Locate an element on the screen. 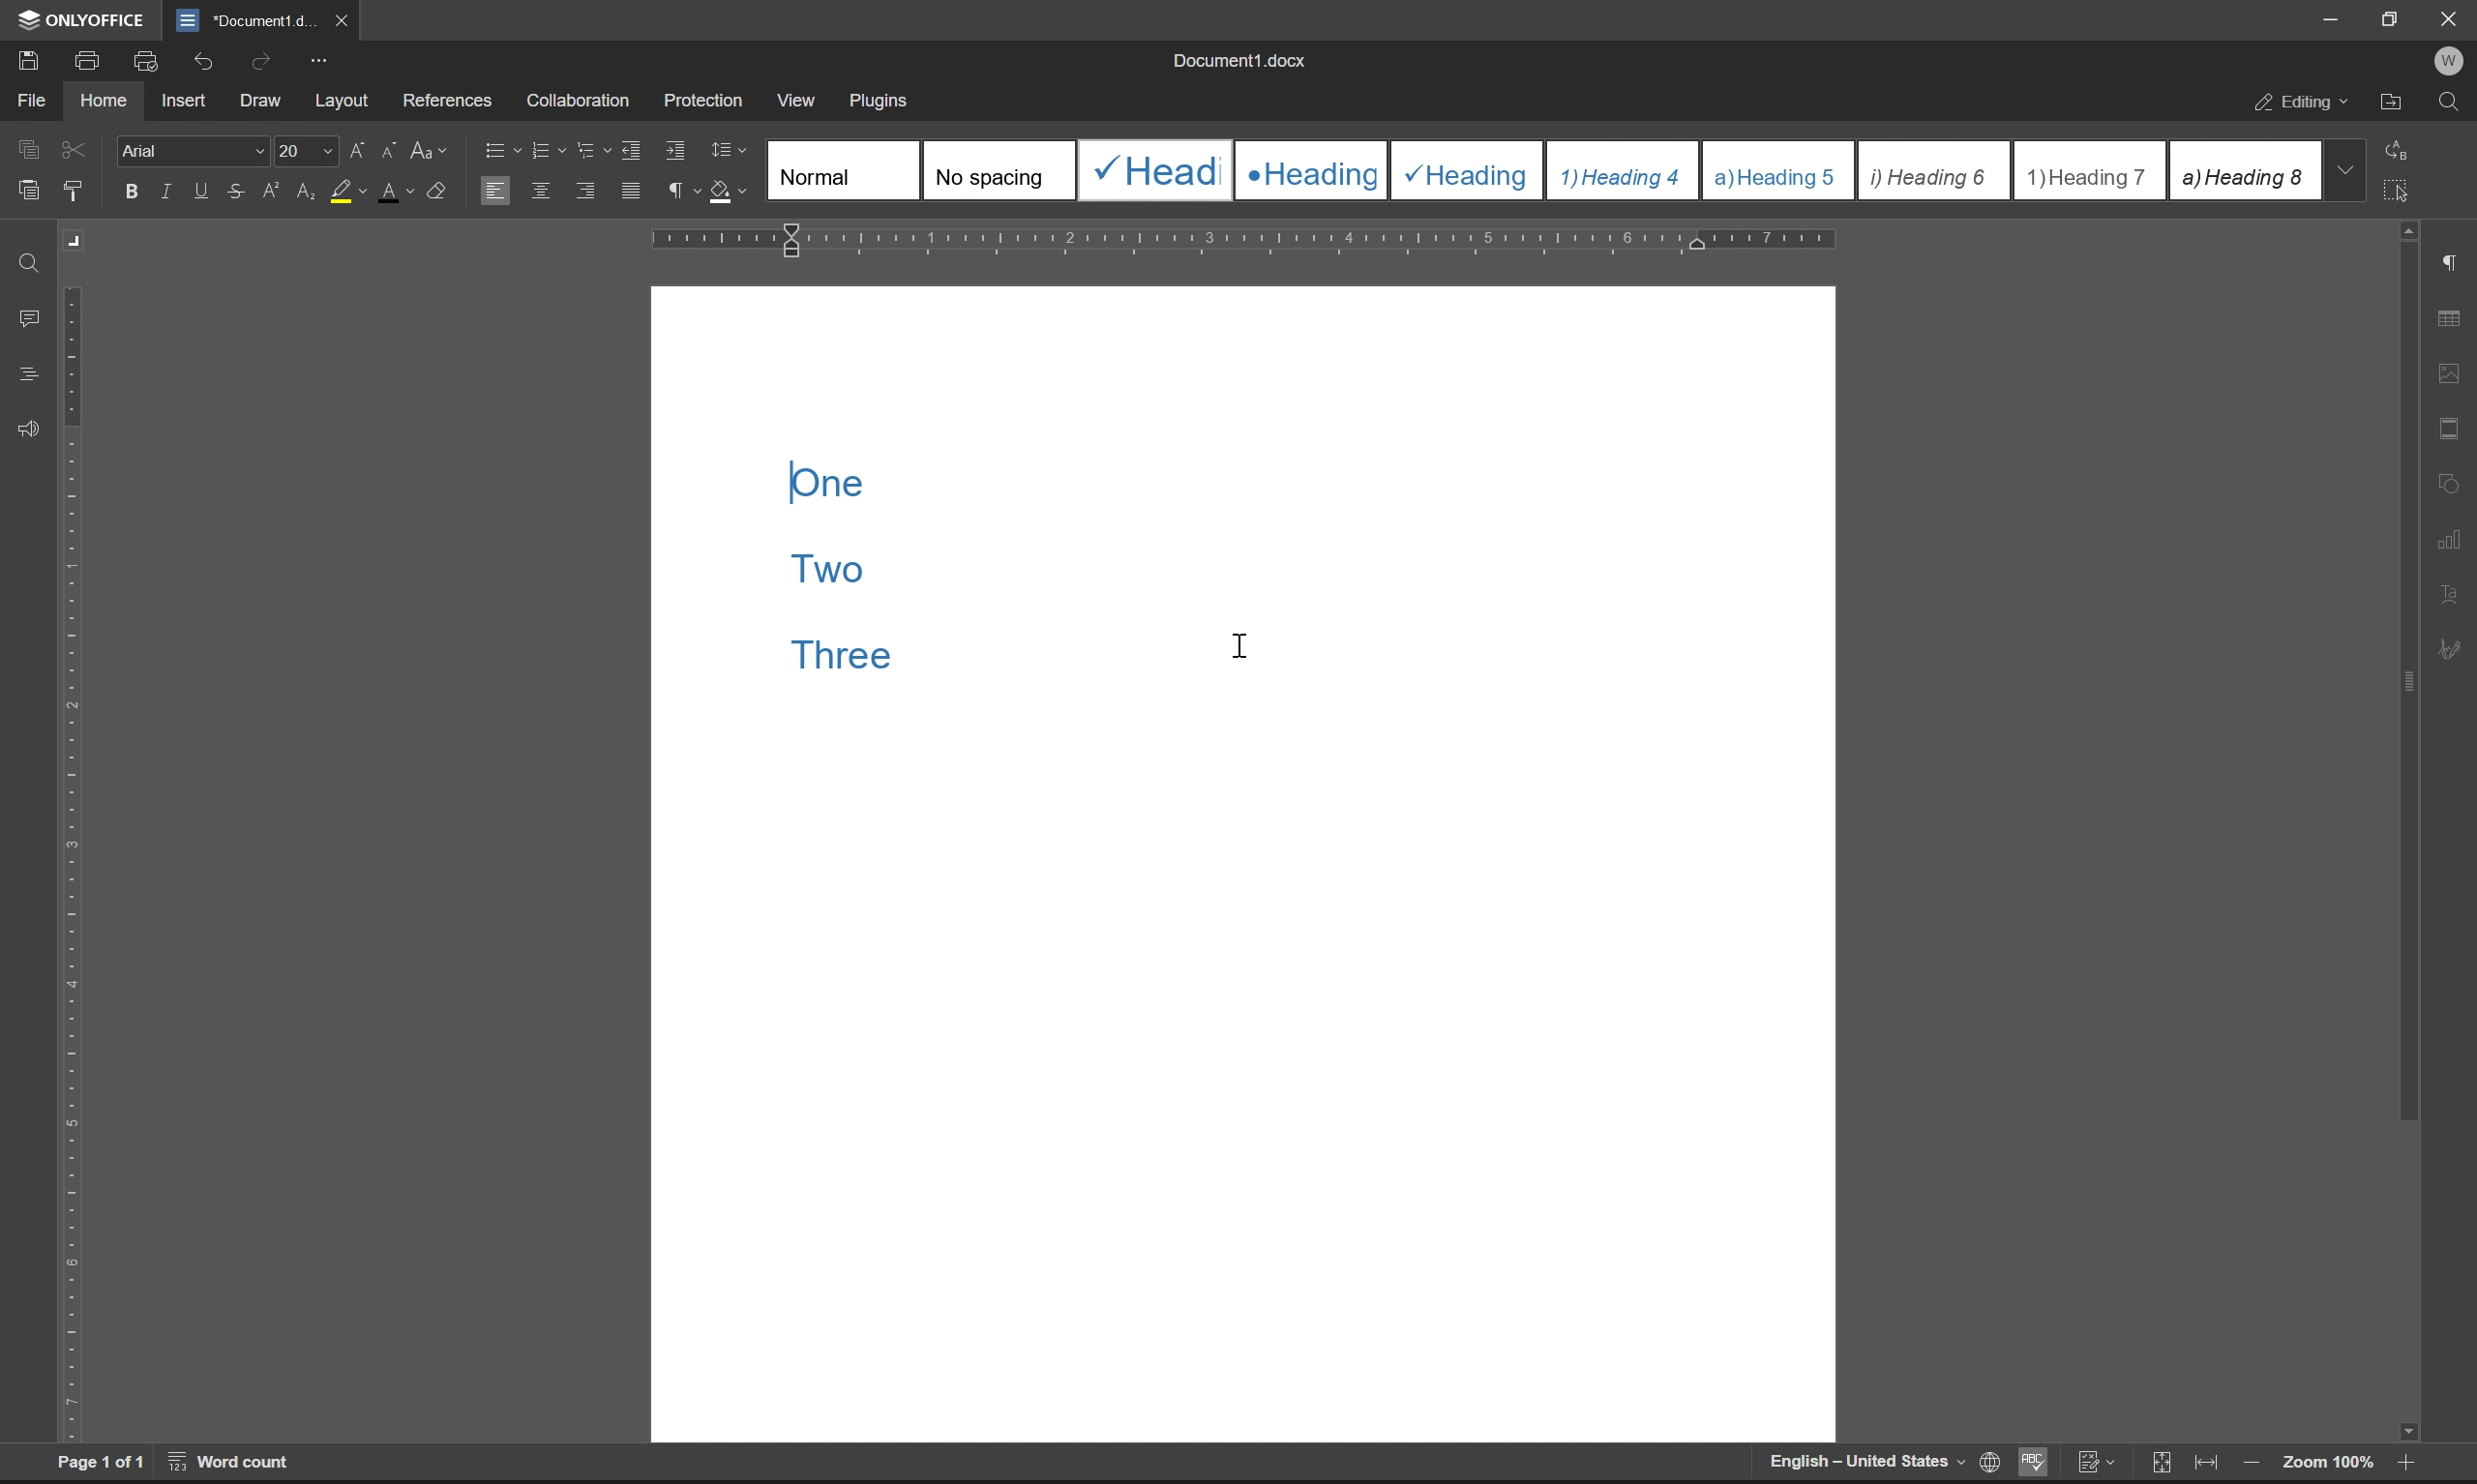  cursor is located at coordinates (1243, 644).